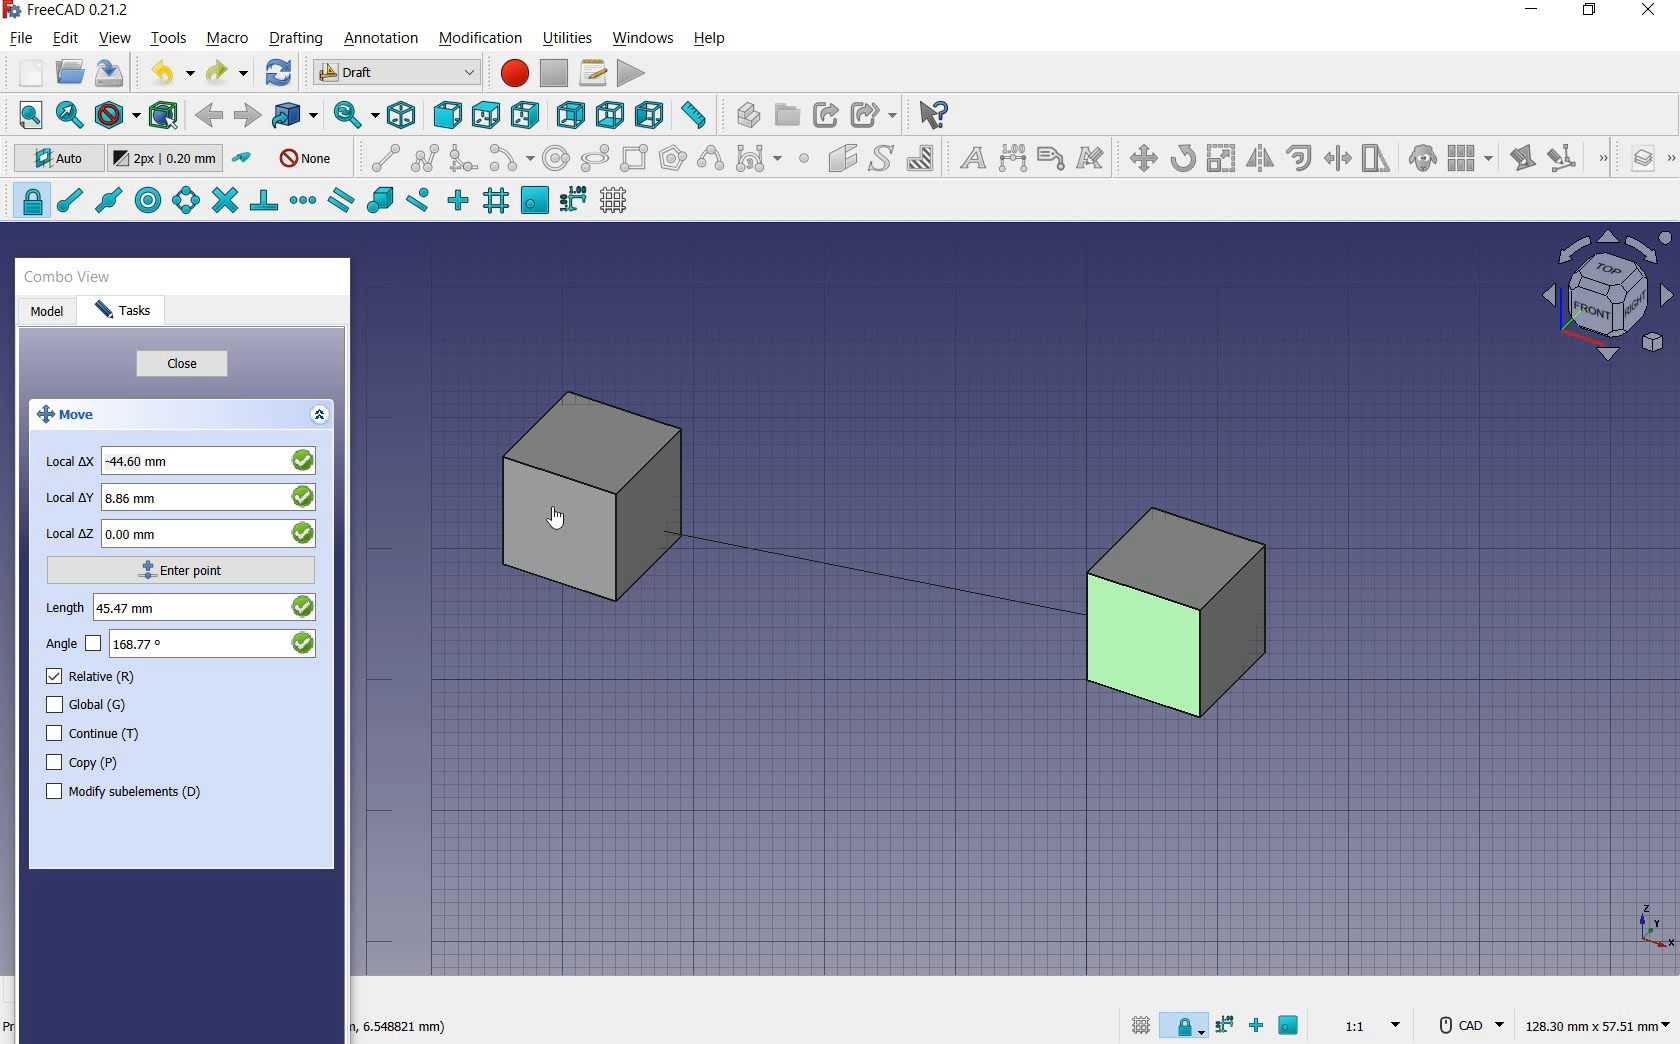  I want to click on local z, so click(183, 532).